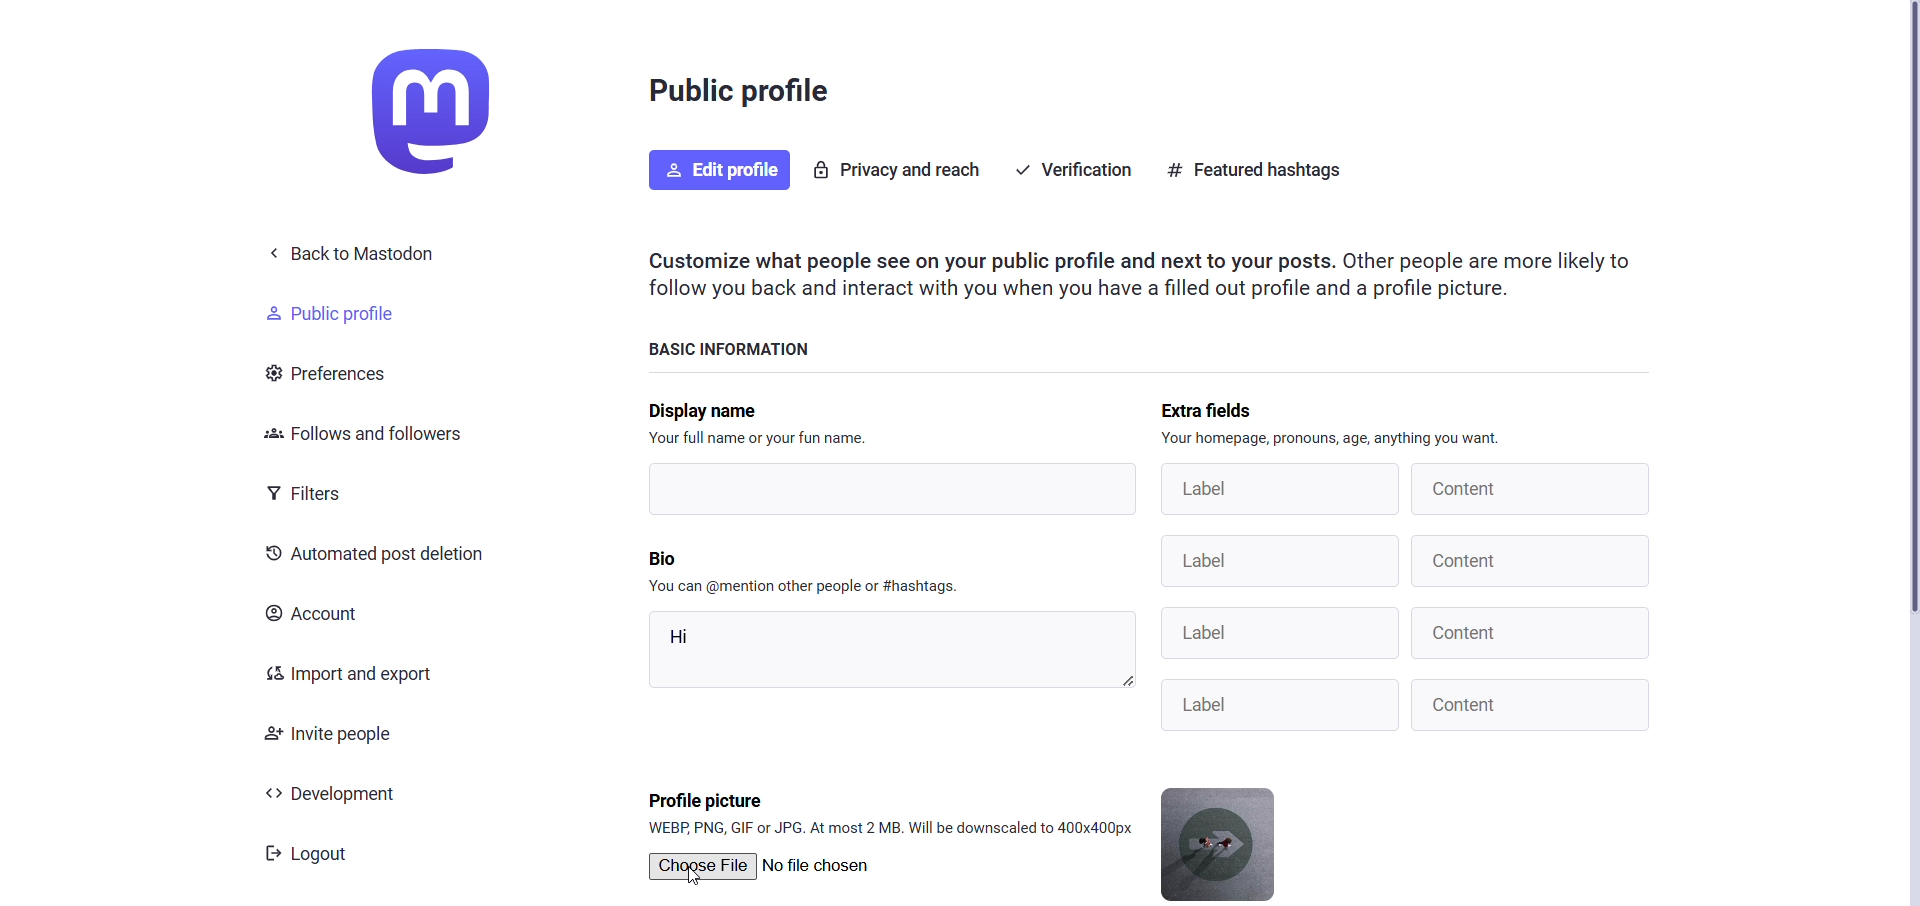 Image resolution: width=1920 pixels, height=906 pixels. I want to click on back to mastodon, so click(347, 255).